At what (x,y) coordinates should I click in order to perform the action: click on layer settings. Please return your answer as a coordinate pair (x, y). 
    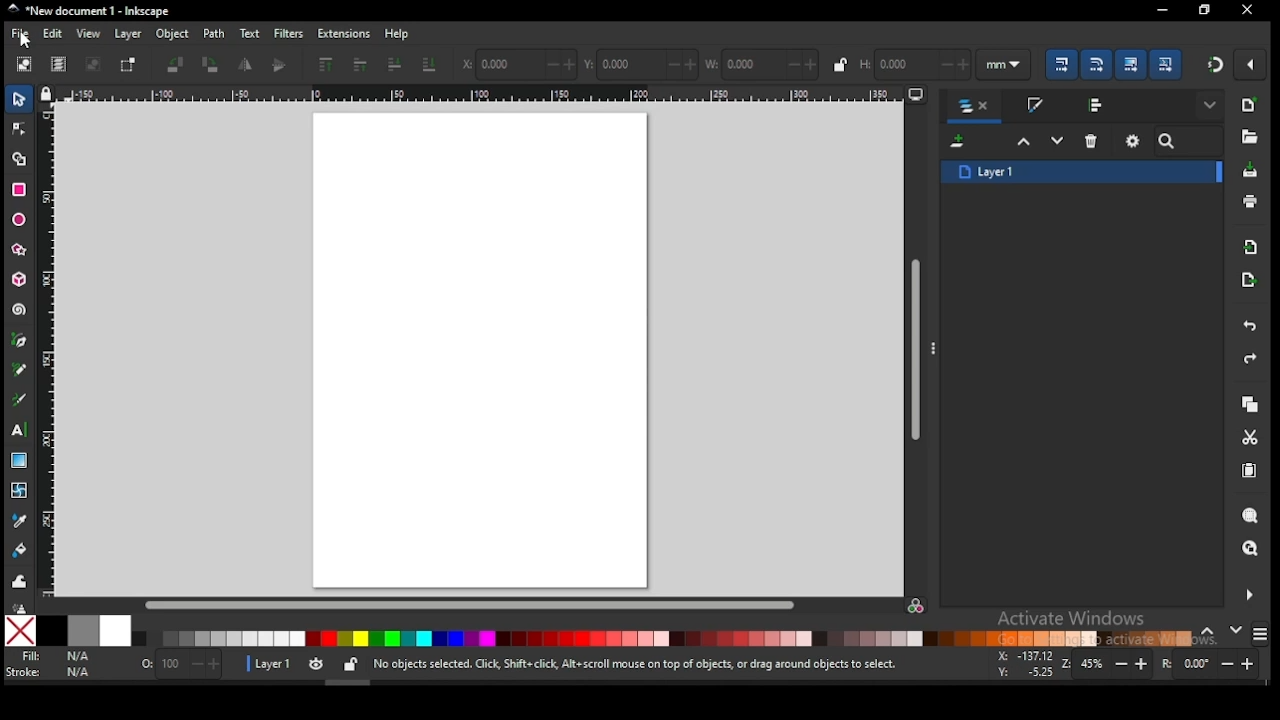
    Looking at the image, I should click on (304, 665).